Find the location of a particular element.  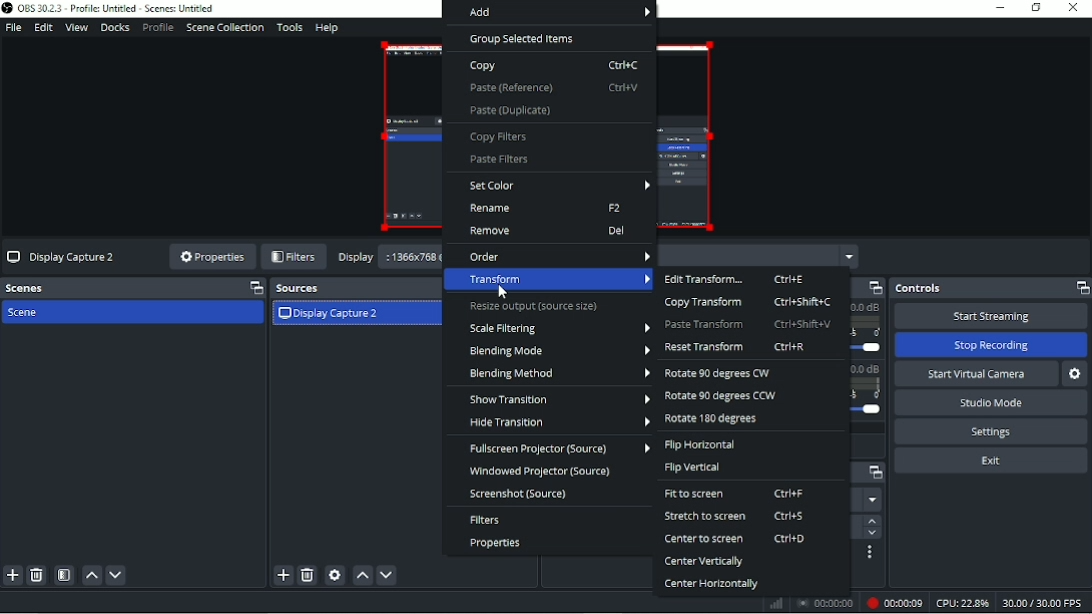

Flip vertical is located at coordinates (694, 467).